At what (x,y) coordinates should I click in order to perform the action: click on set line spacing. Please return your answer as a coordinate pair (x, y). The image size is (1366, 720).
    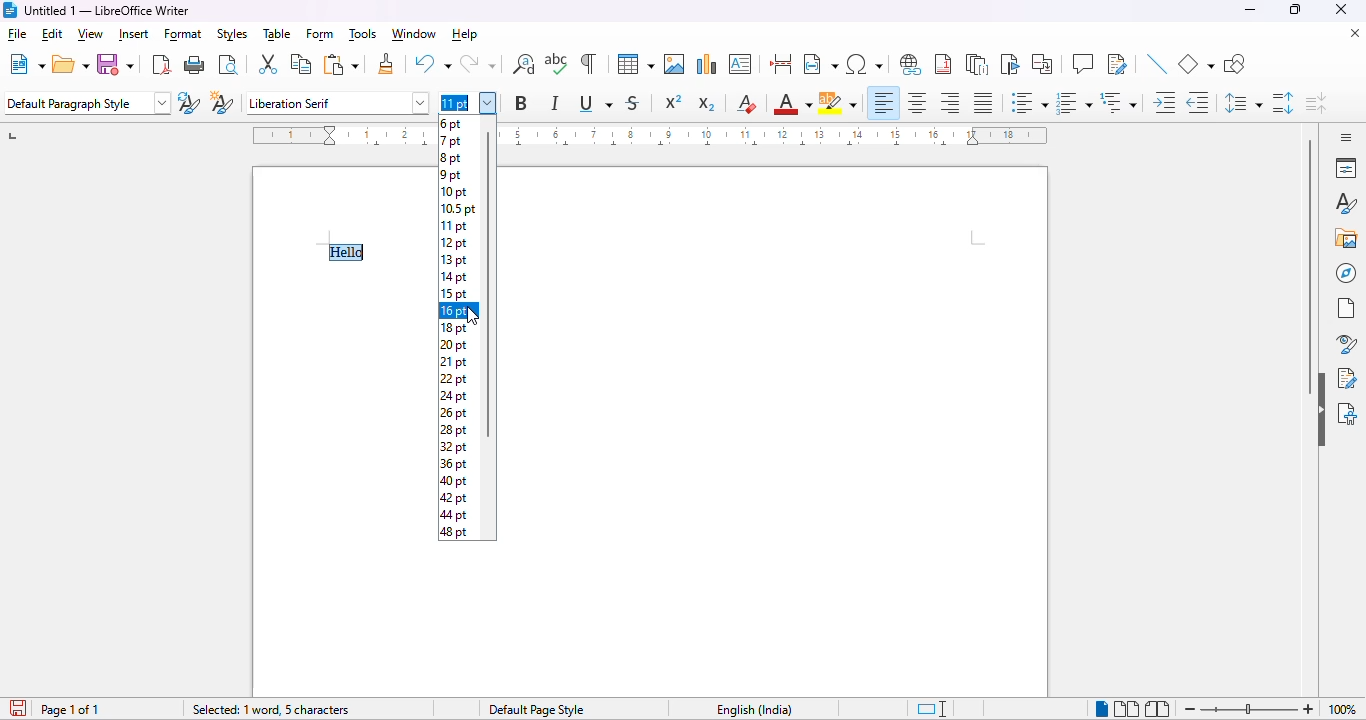
    Looking at the image, I should click on (1243, 104).